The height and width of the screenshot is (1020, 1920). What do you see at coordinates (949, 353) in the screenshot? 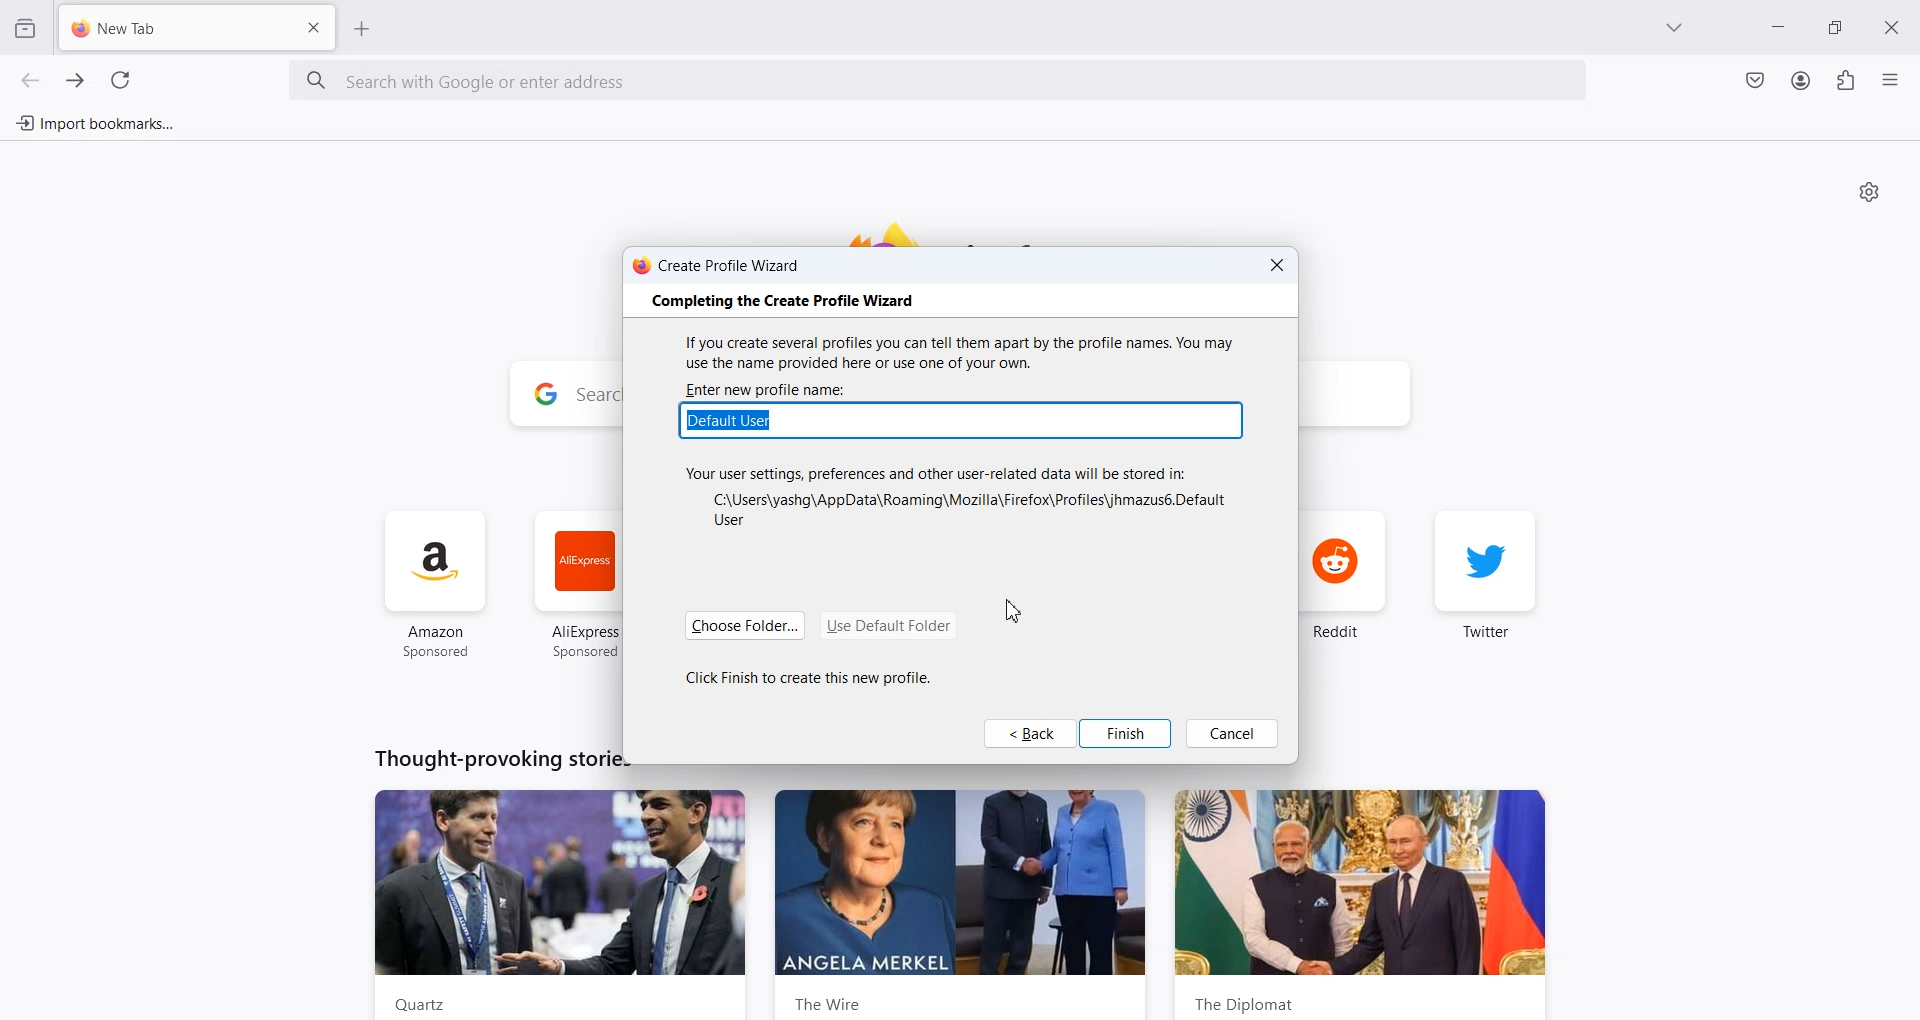
I see `If you create several profiles you can tell them apart by the profile names. You may
use the name provided here or use one of your own.` at bounding box center [949, 353].